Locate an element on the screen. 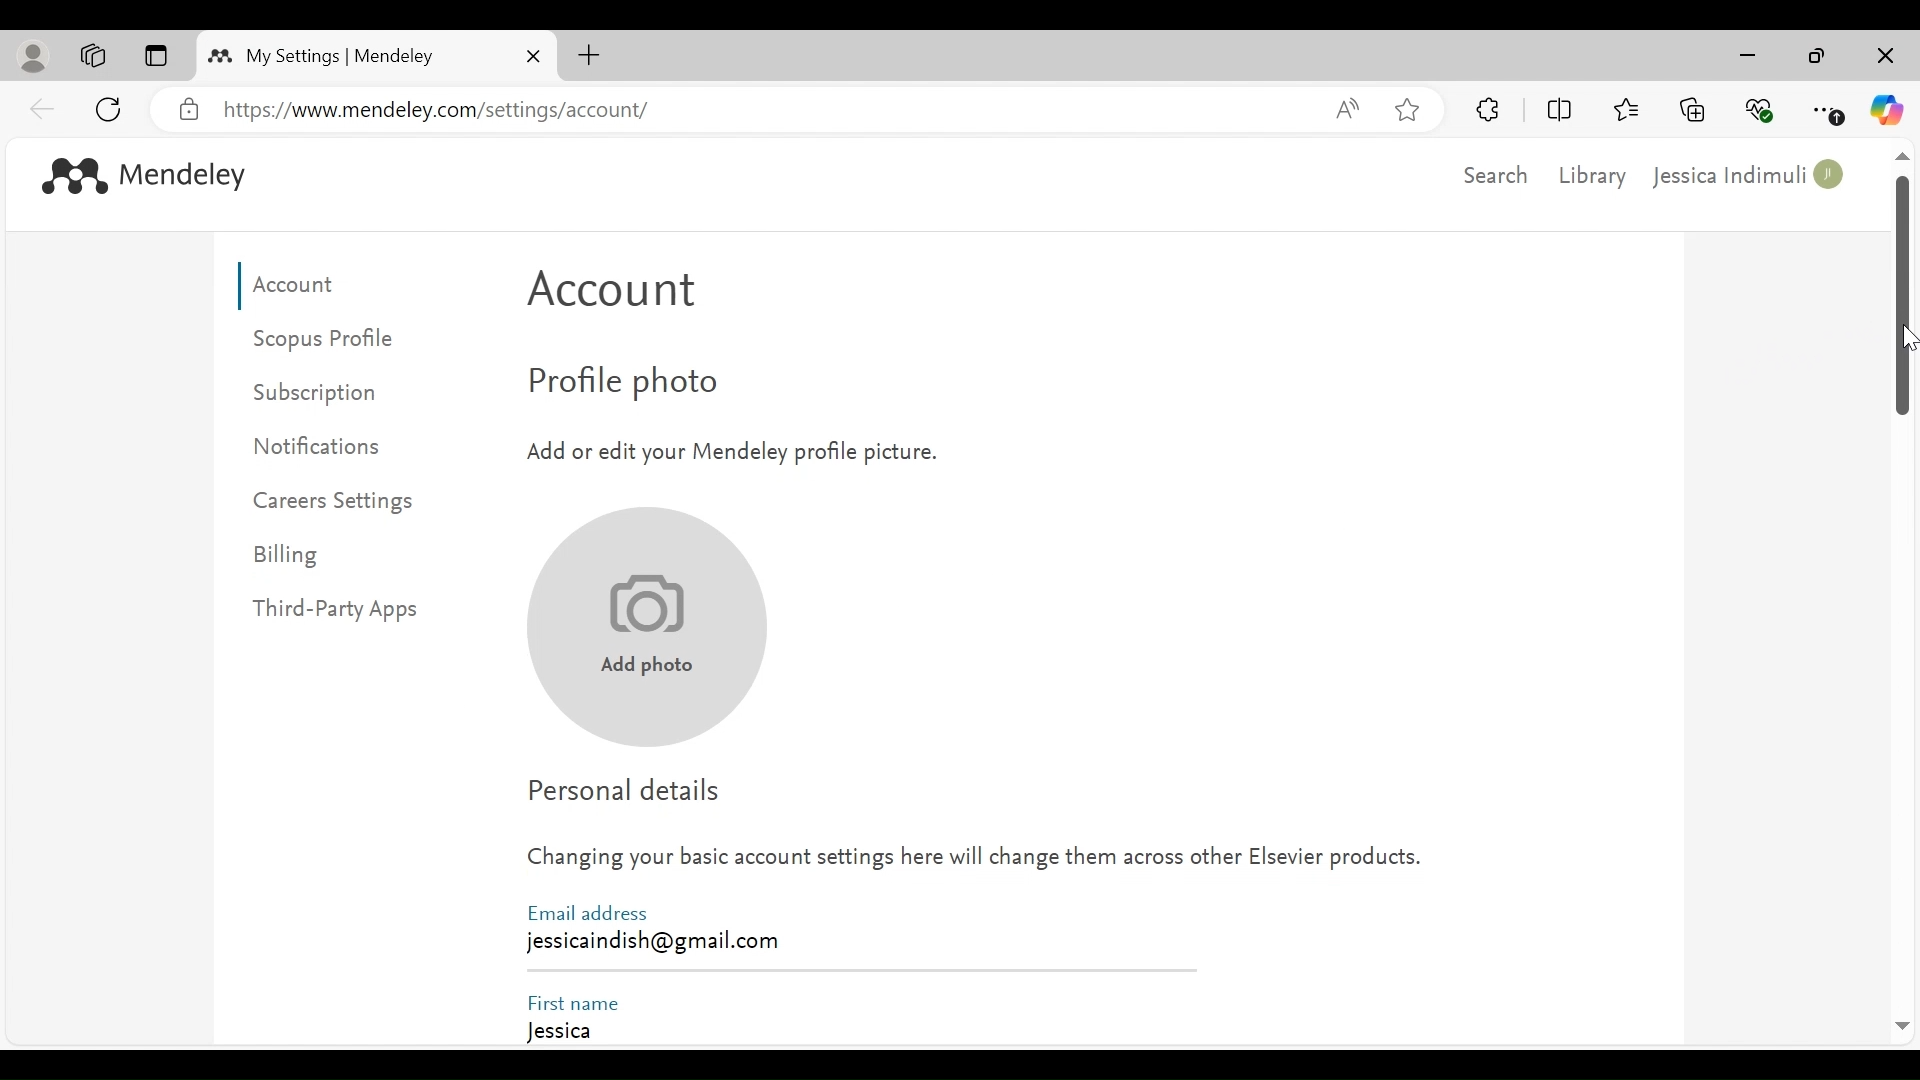 This screenshot has width=1920, height=1080. personal is located at coordinates (35, 57).